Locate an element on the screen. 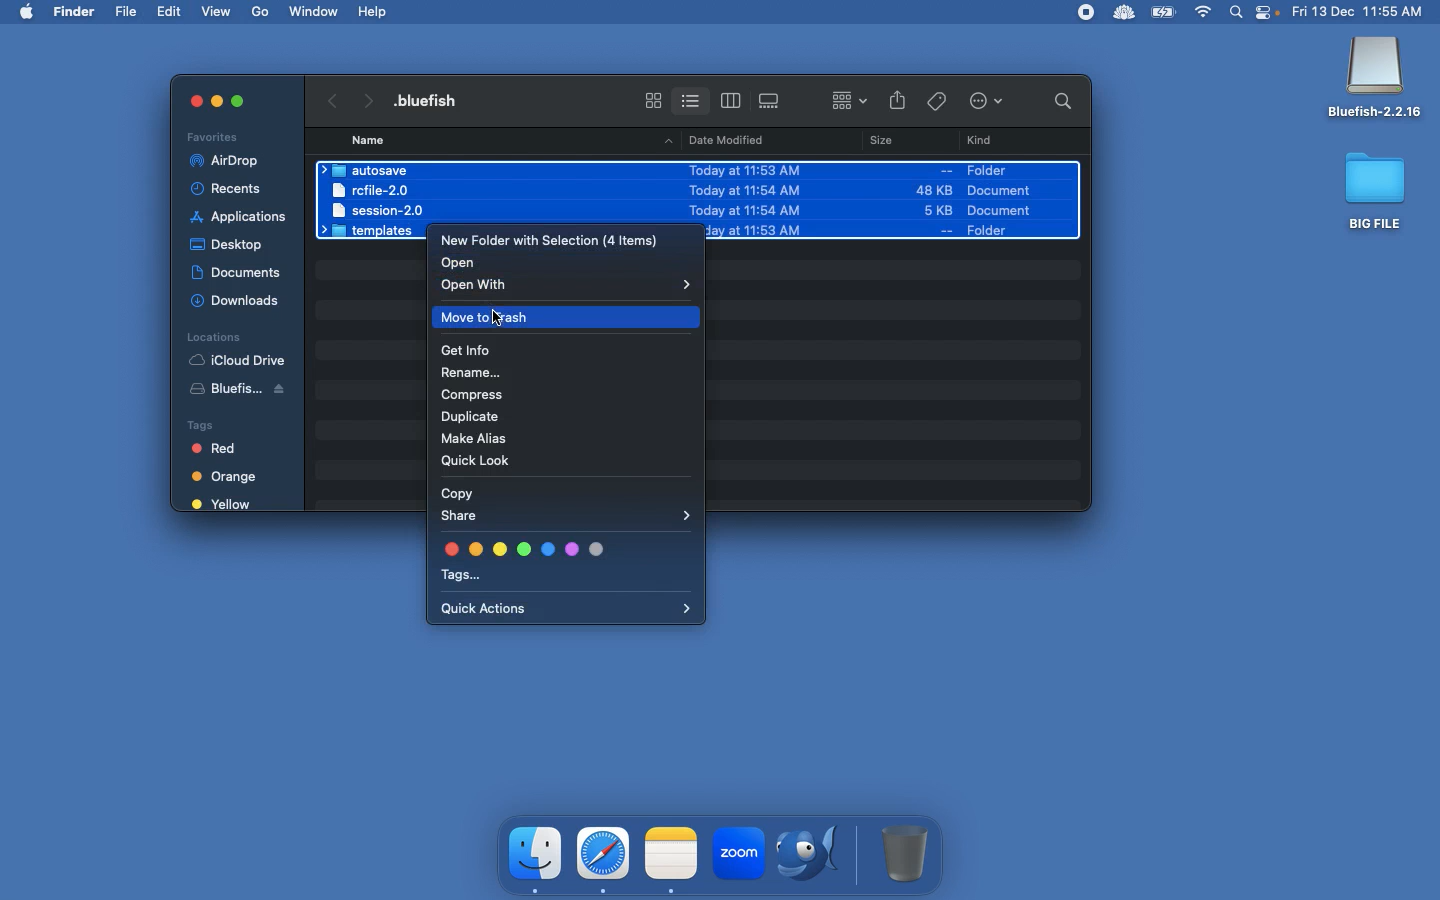  red is located at coordinates (225, 450).